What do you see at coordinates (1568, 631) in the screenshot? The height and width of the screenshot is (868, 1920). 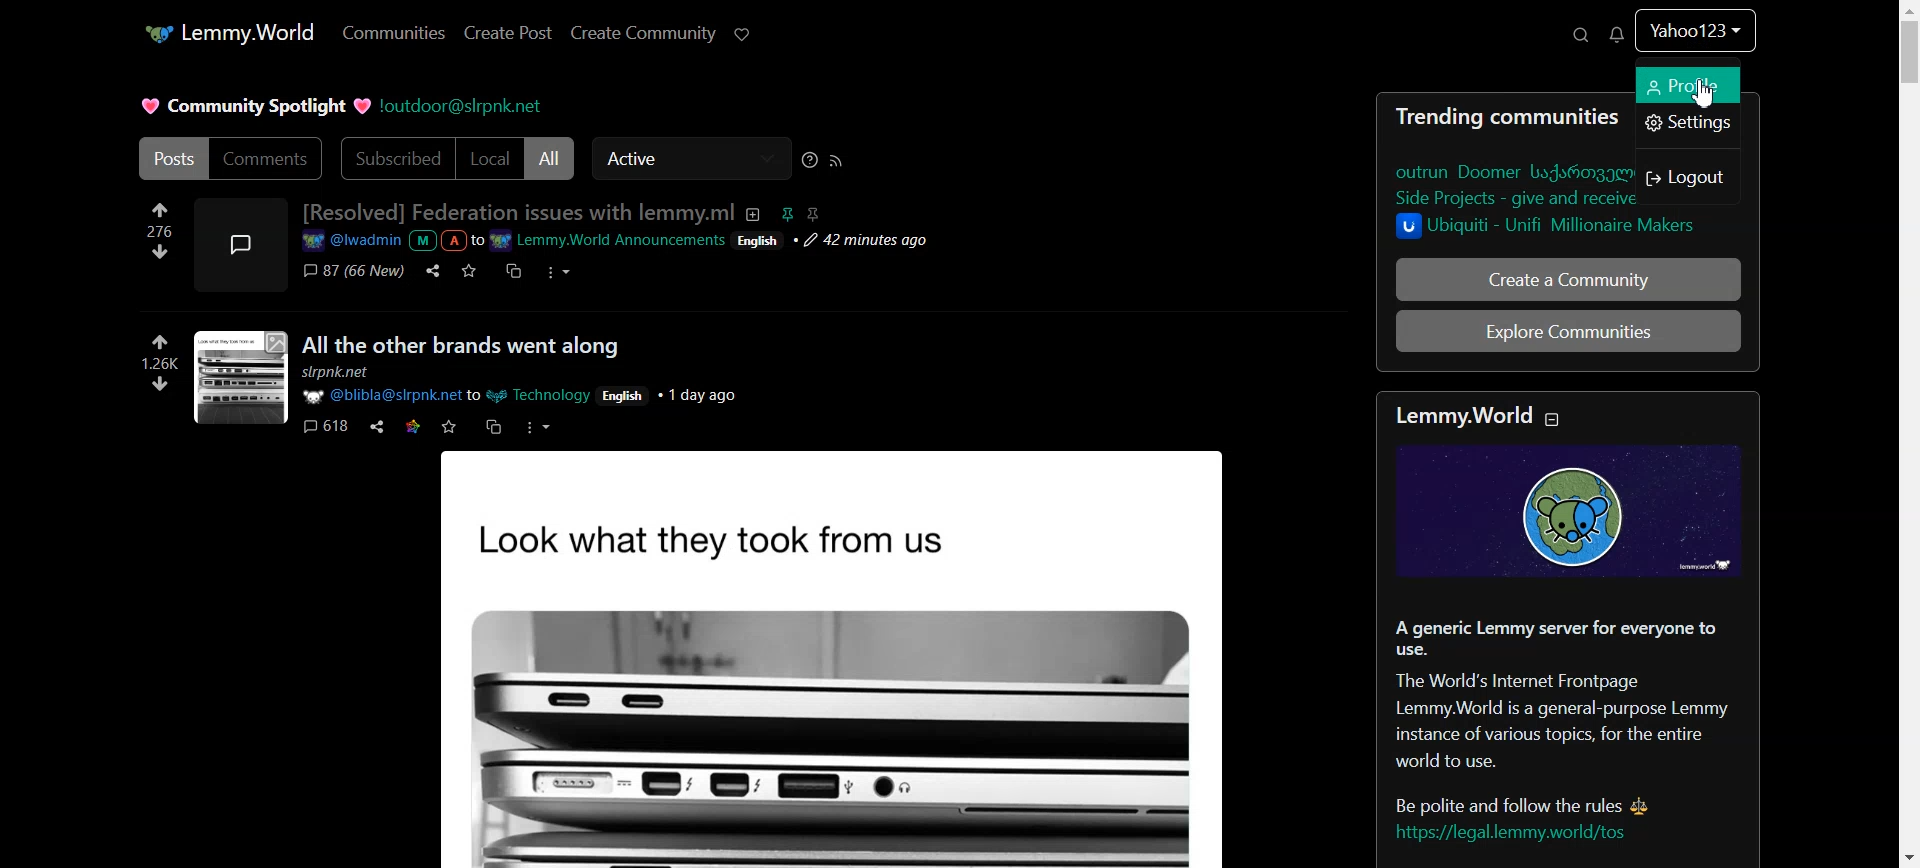 I see `Text` at bounding box center [1568, 631].